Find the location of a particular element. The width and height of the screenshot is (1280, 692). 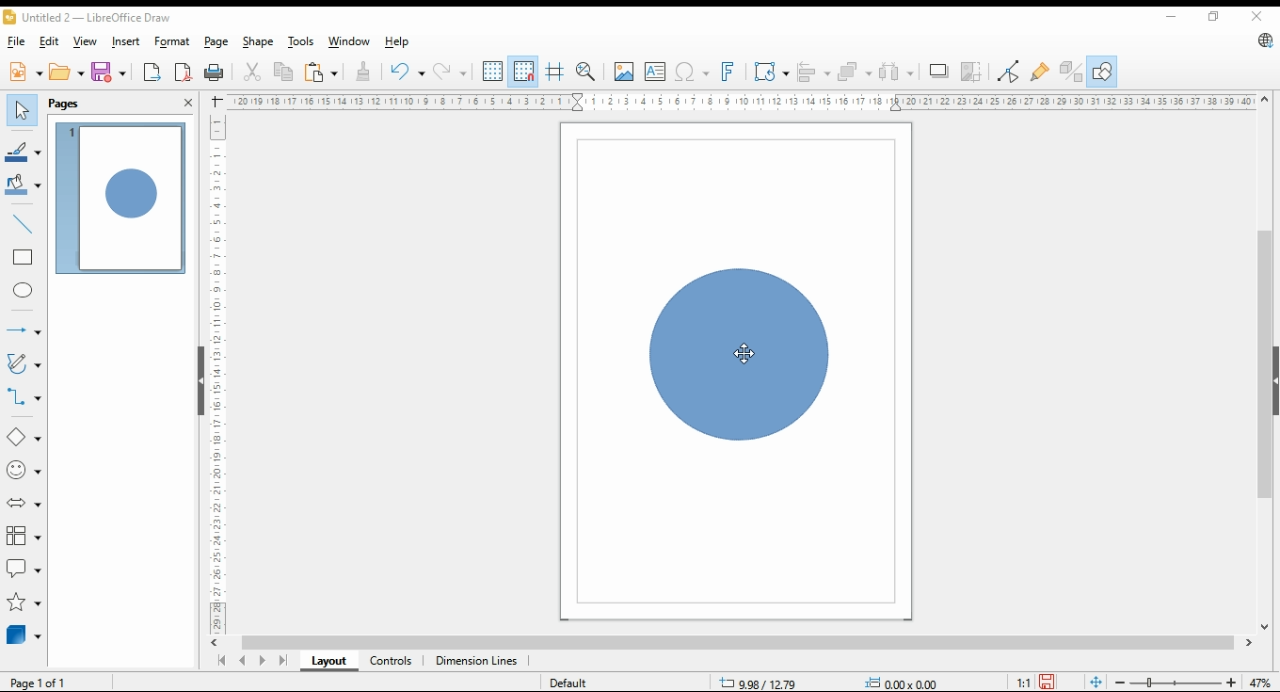

default is located at coordinates (572, 684).